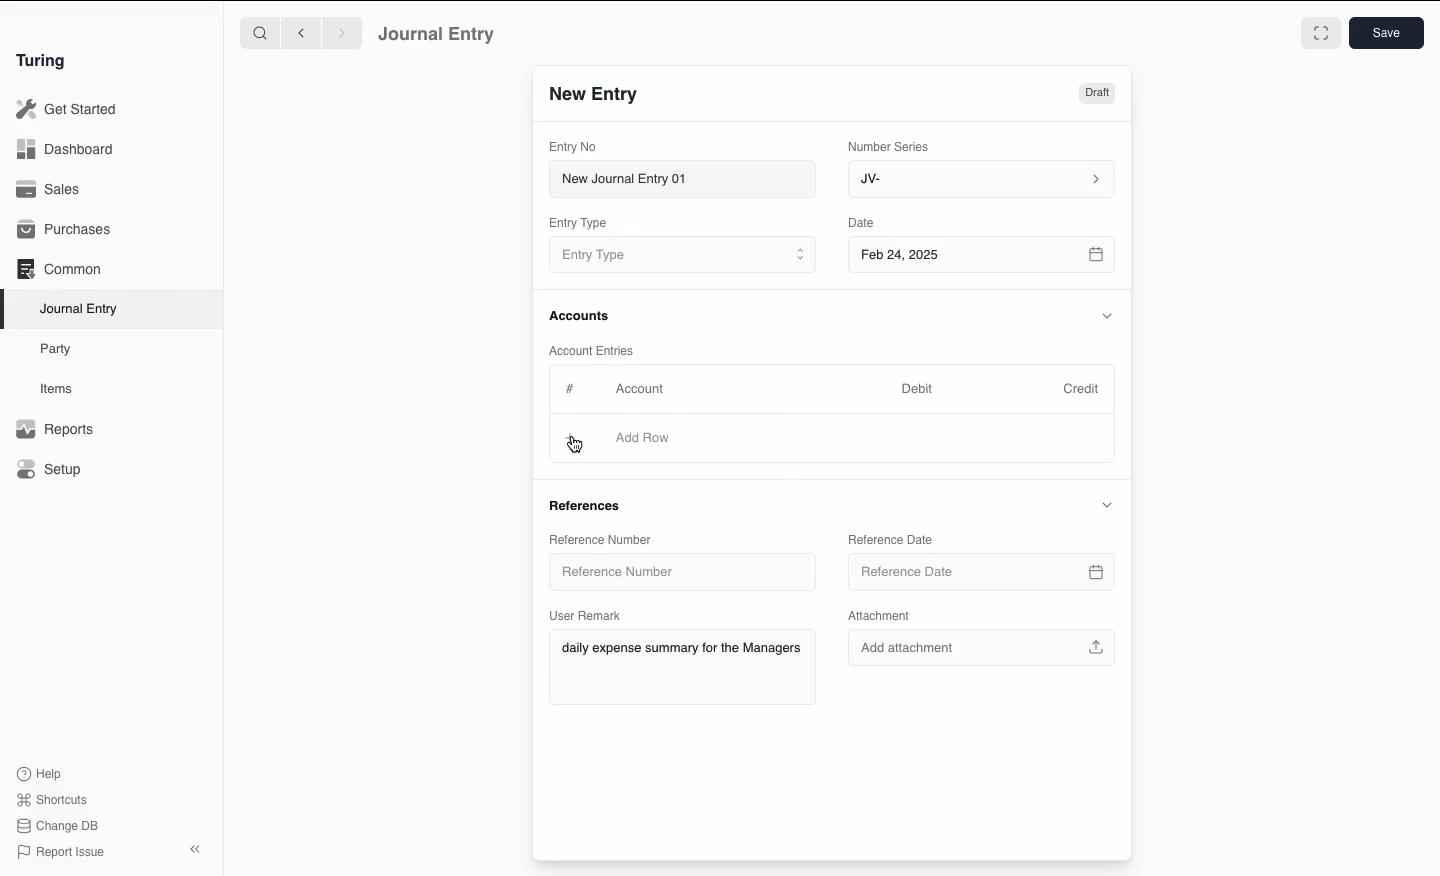 This screenshot has height=876, width=1440. What do you see at coordinates (864, 222) in the screenshot?
I see `Date` at bounding box center [864, 222].